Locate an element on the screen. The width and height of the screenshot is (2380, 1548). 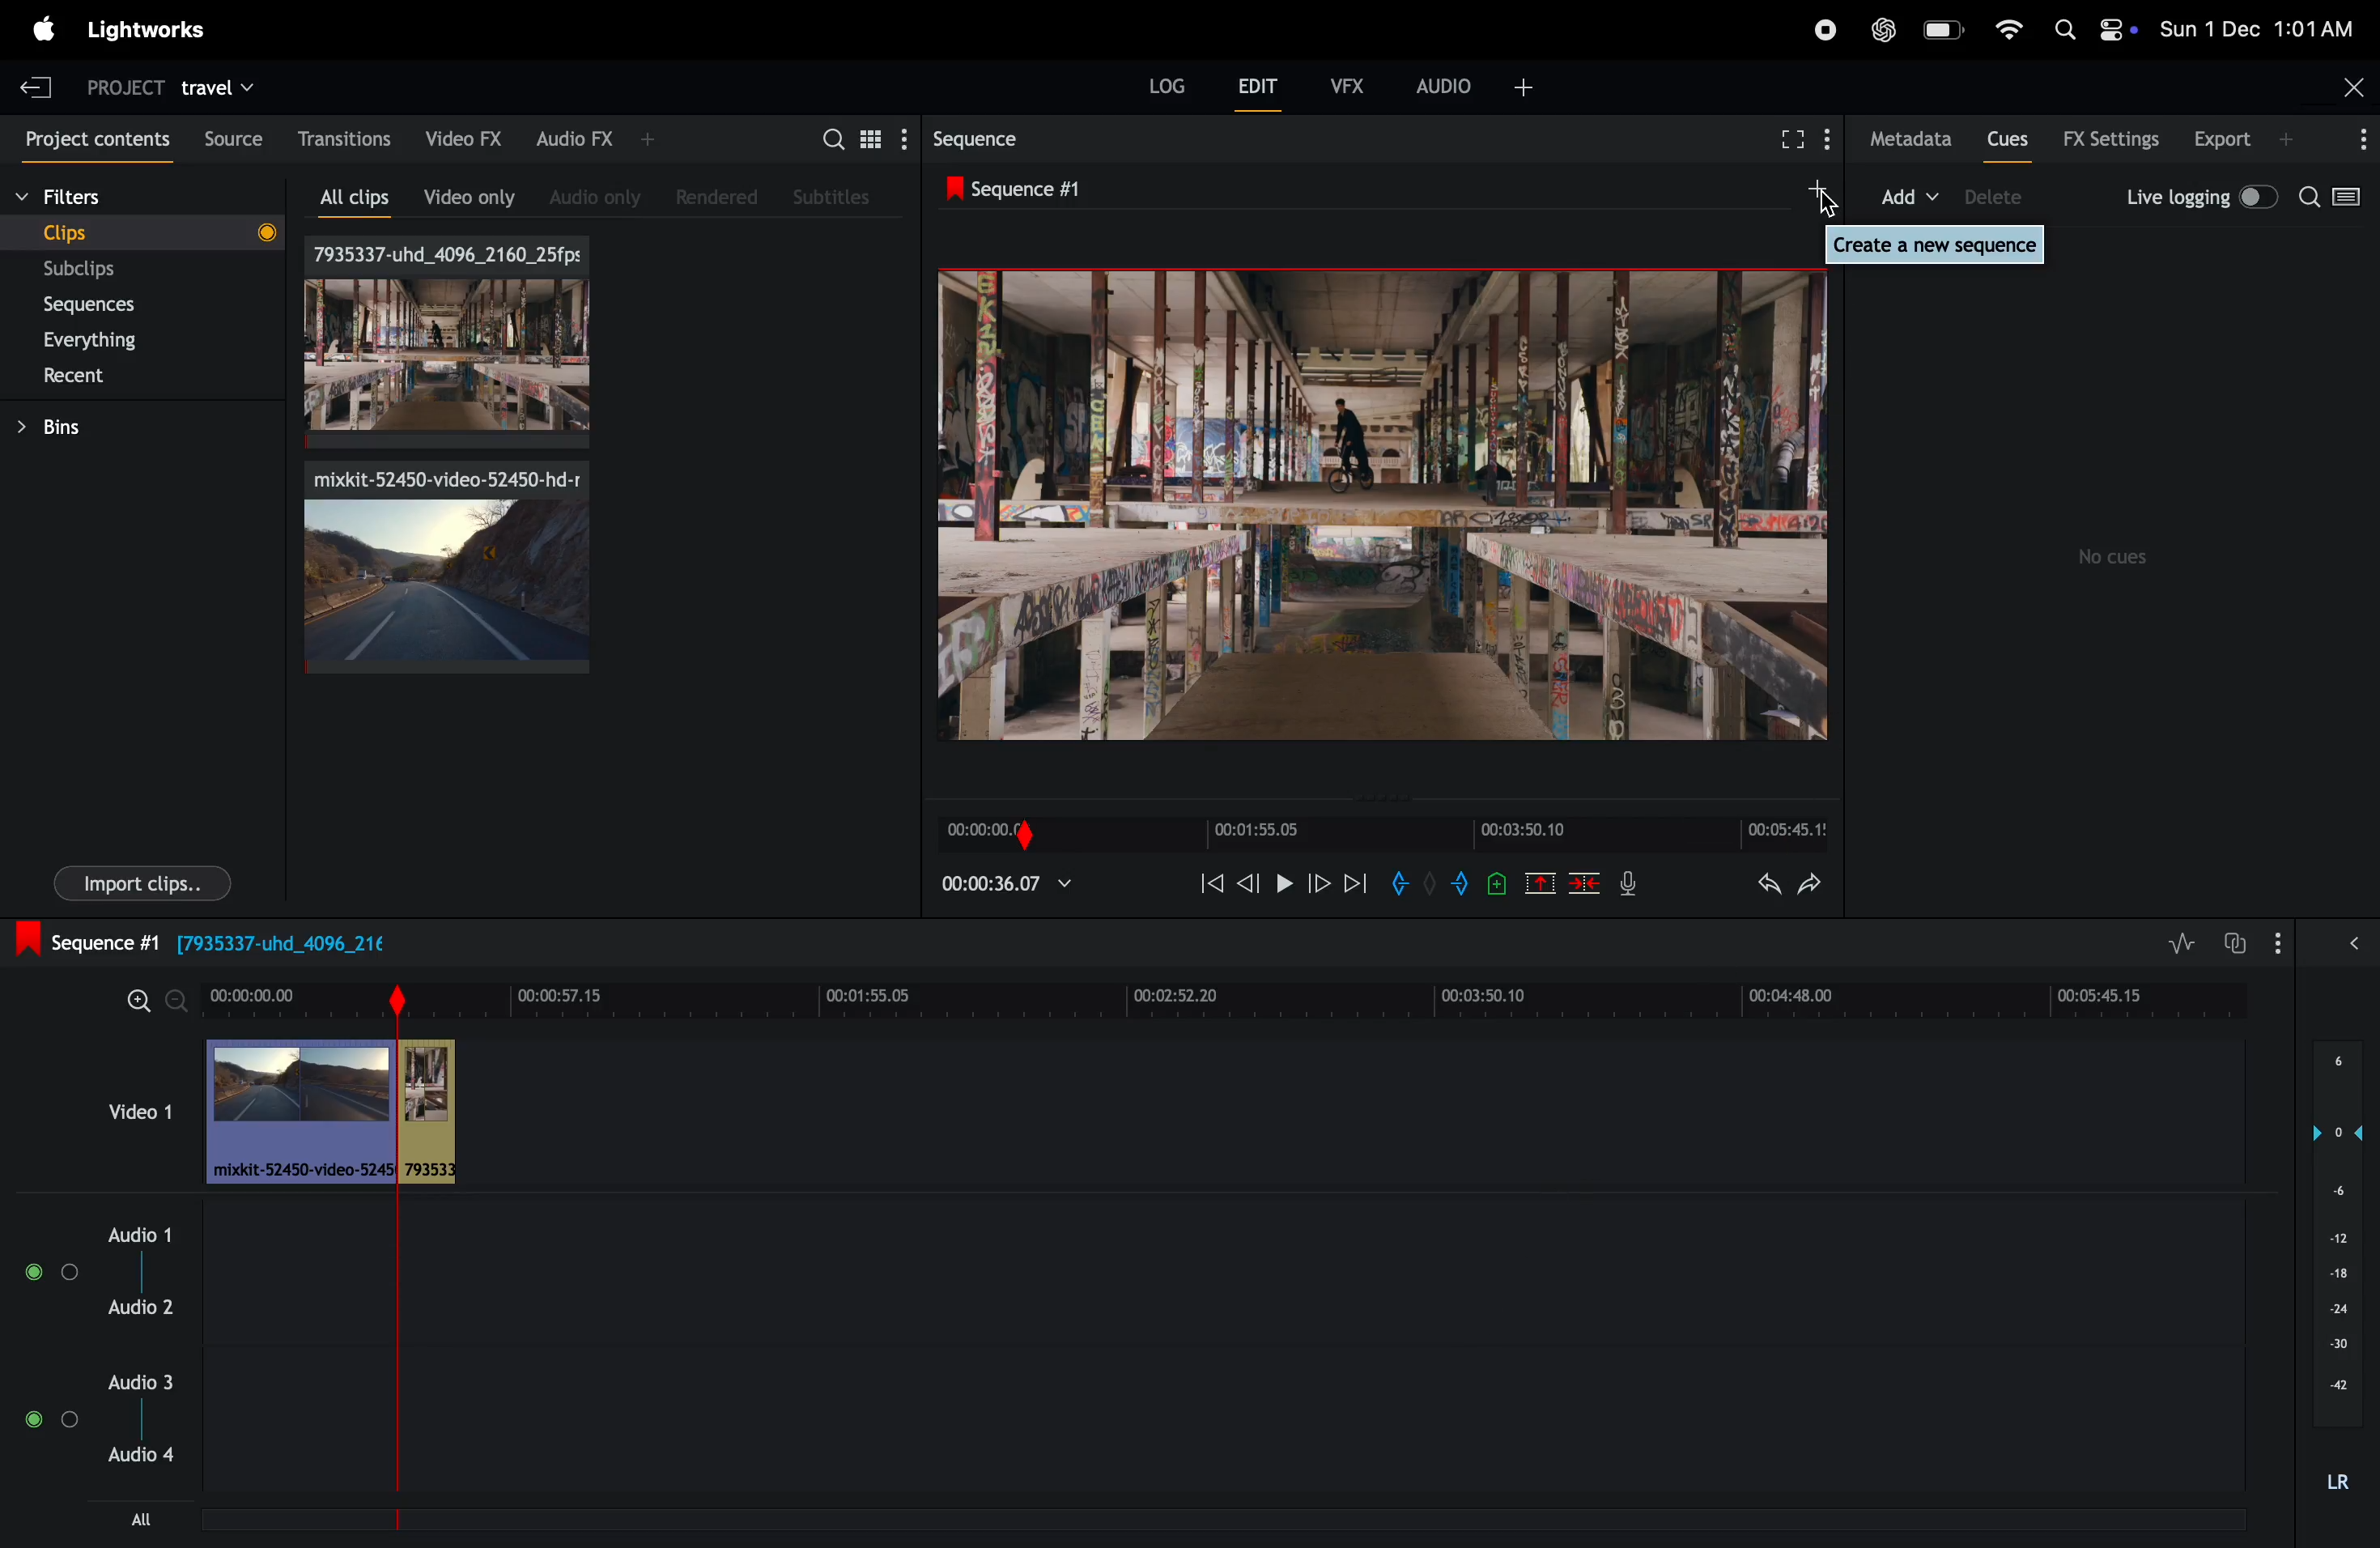
time frame is located at coordinates (1229, 996).